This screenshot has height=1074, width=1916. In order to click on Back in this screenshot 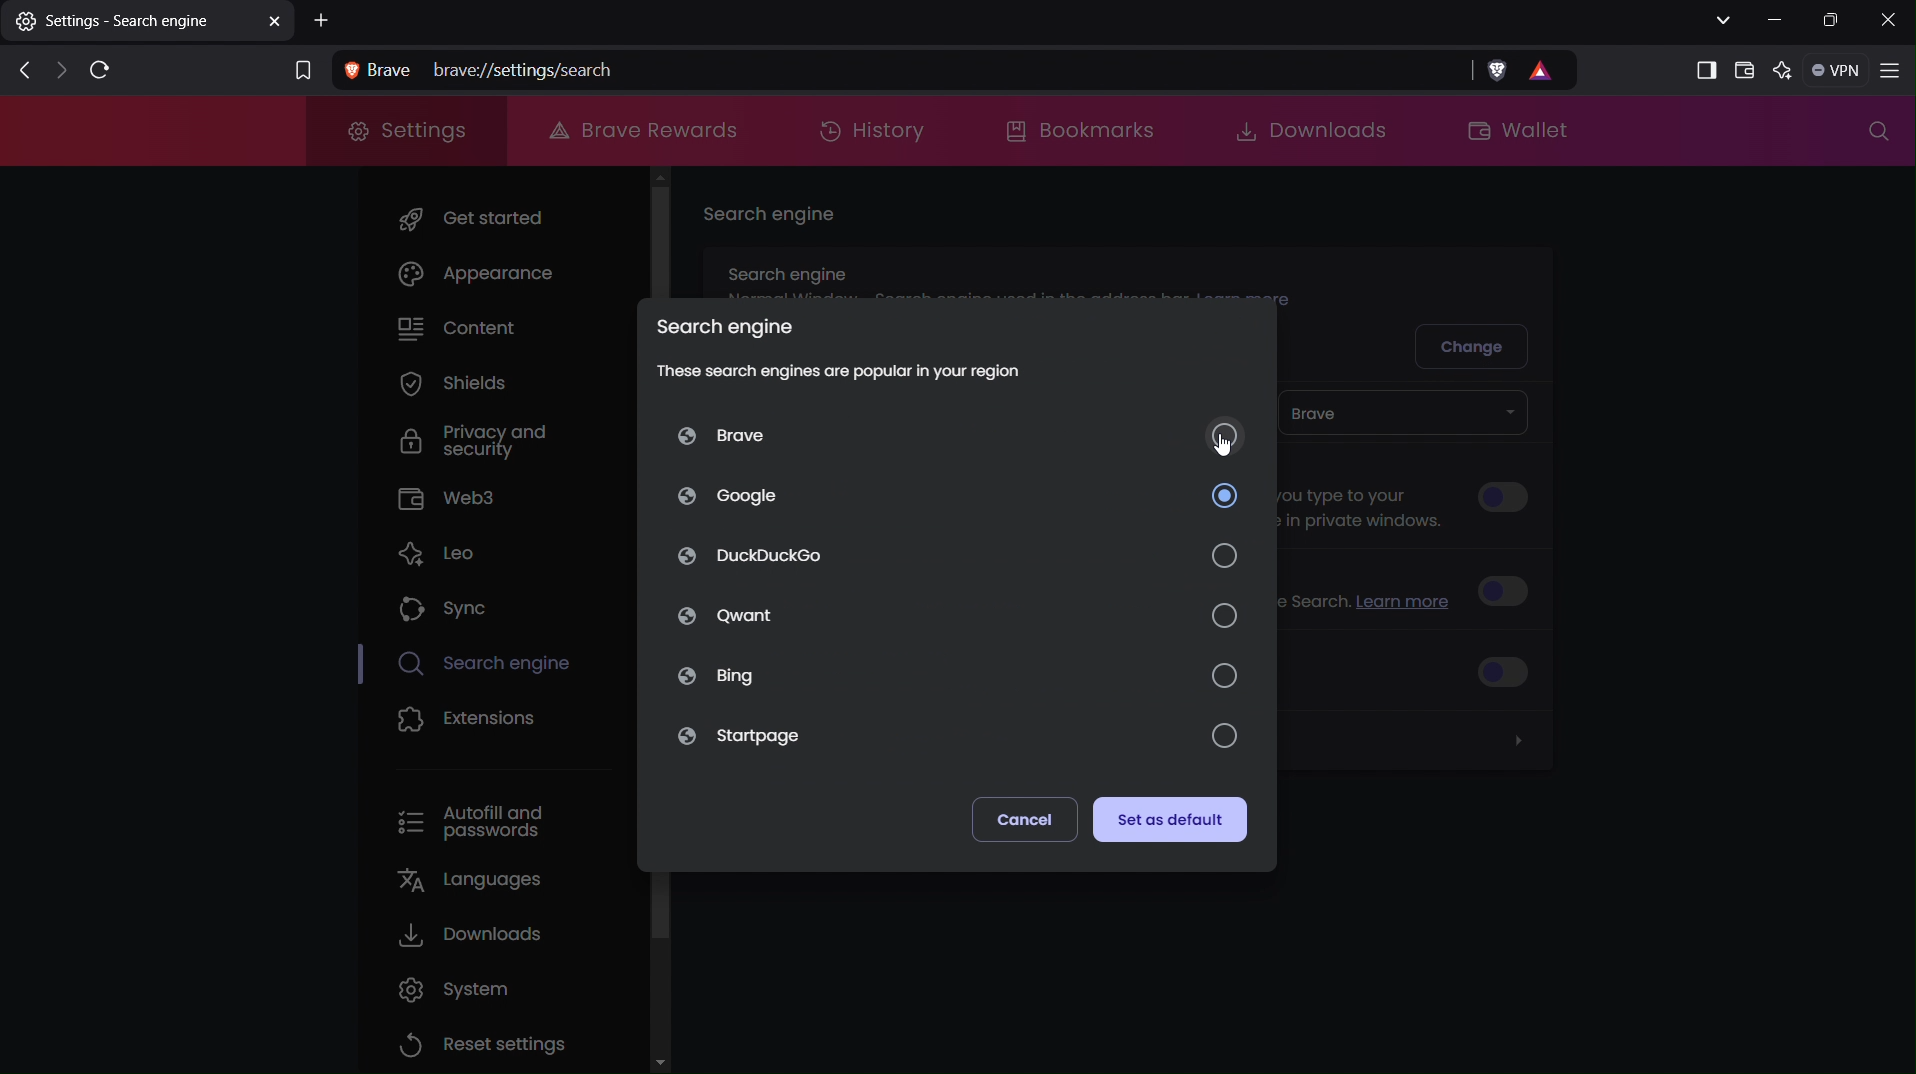, I will do `click(18, 71)`.